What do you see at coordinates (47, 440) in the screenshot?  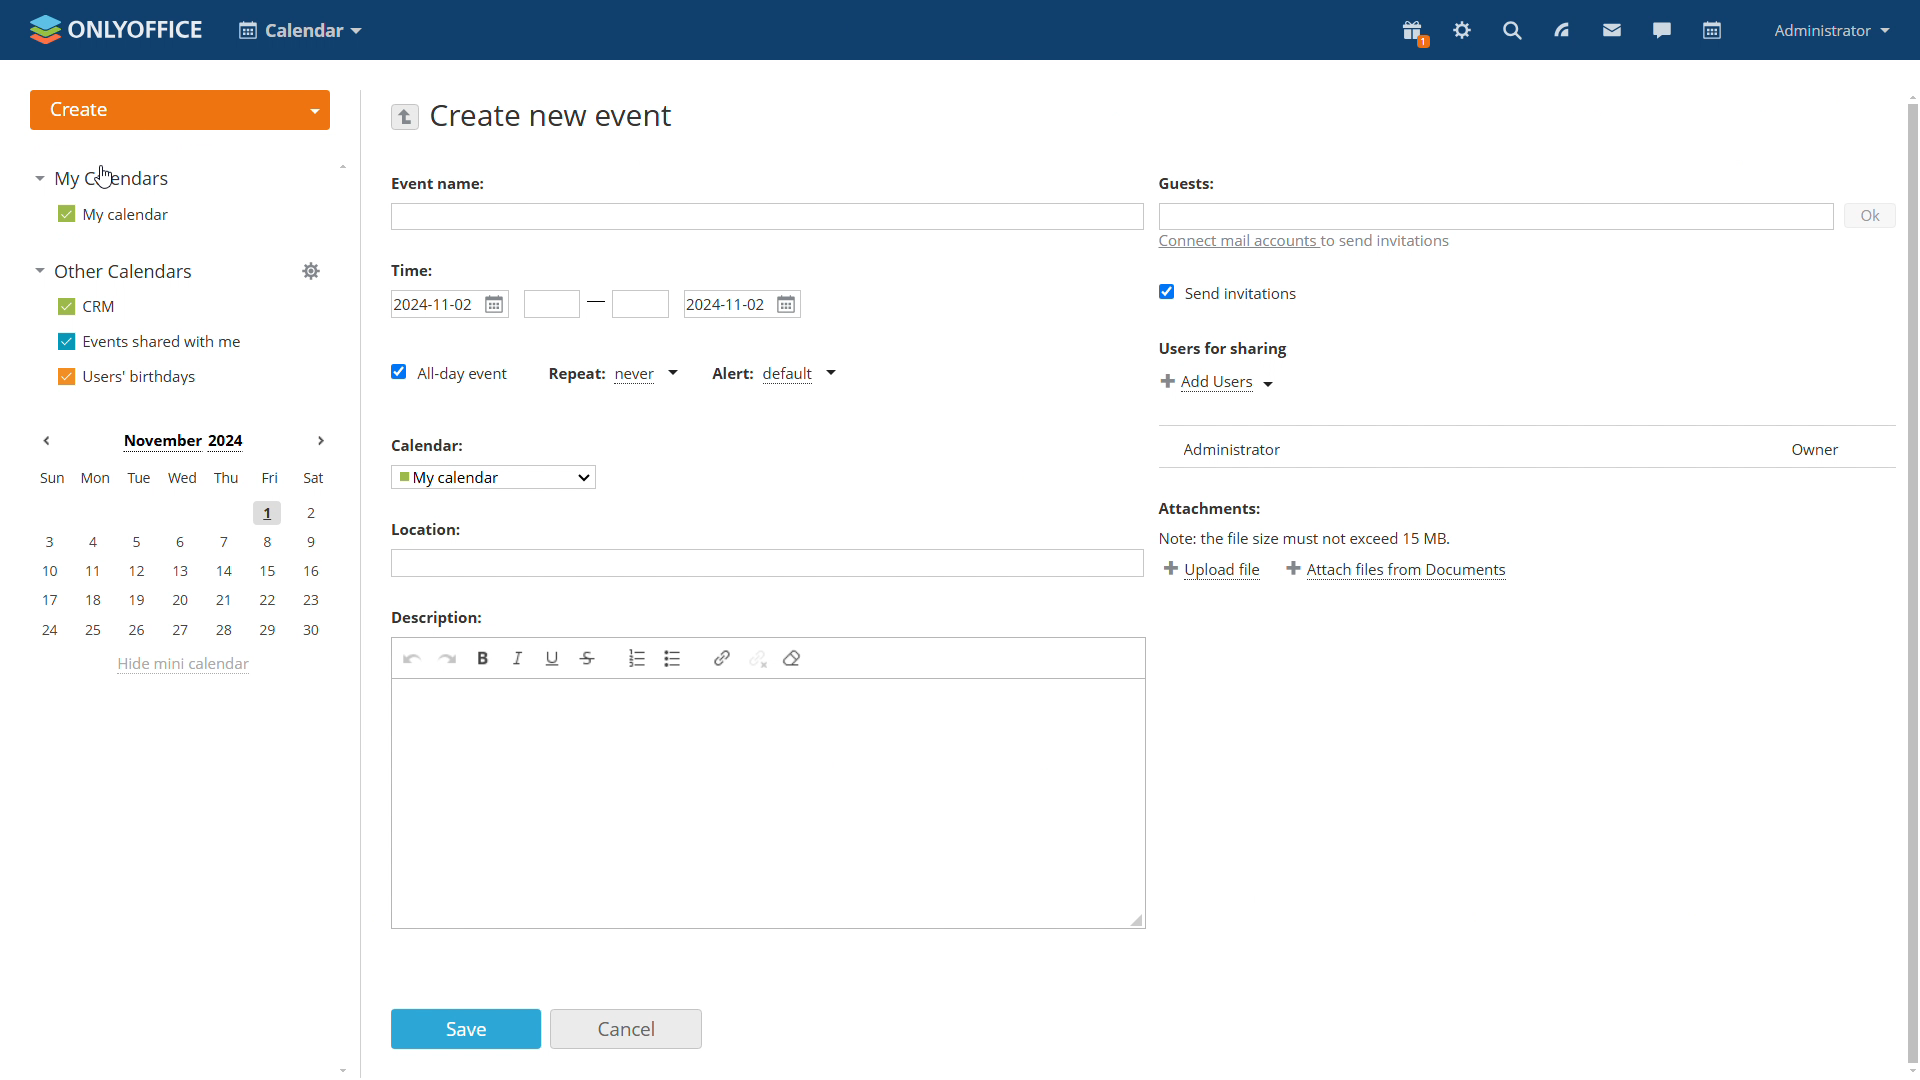 I see `Previous month` at bounding box center [47, 440].